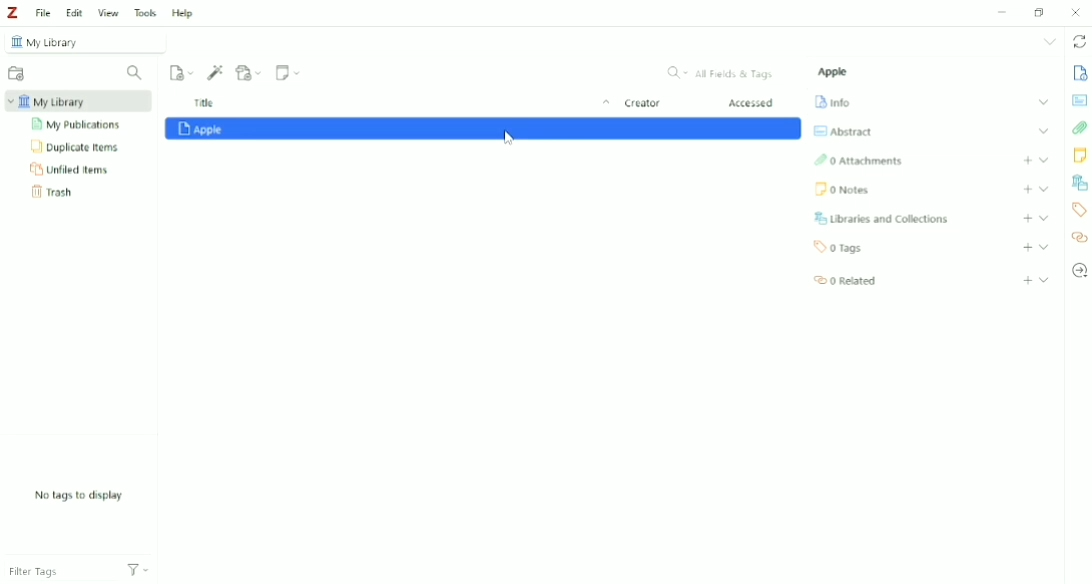  Describe the element at coordinates (138, 573) in the screenshot. I see `Actions` at that location.